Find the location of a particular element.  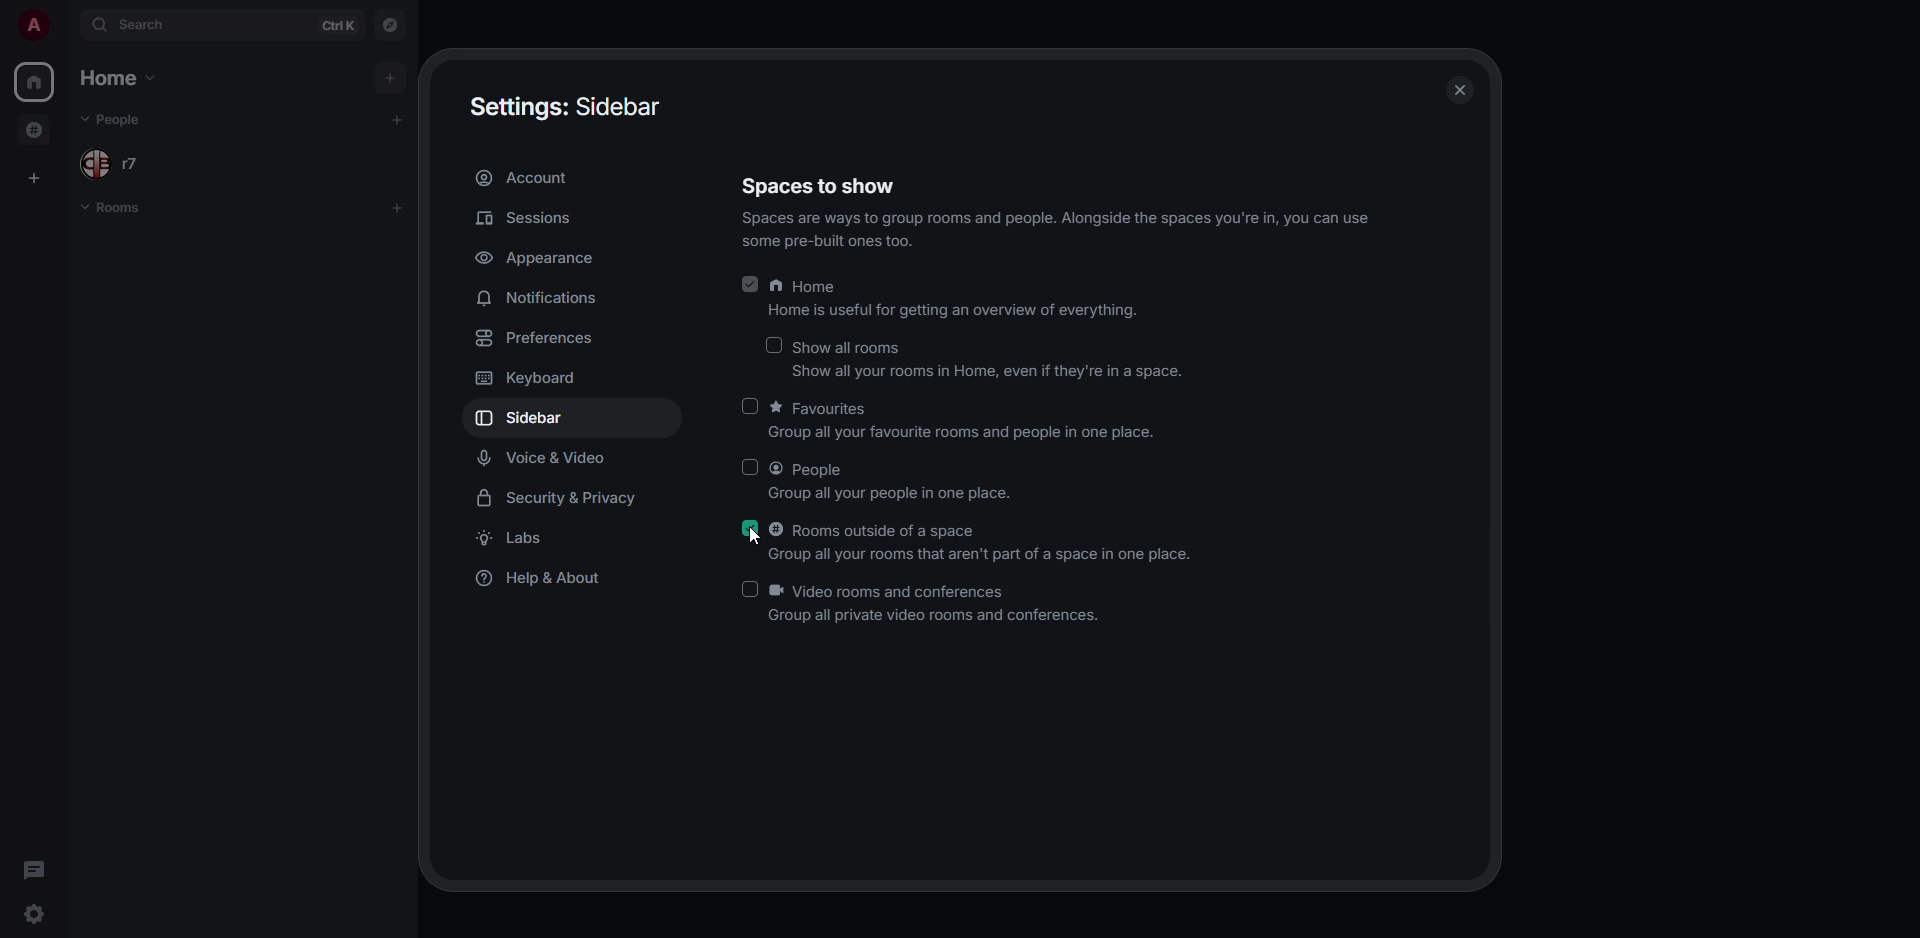

navigator is located at coordinates (392, 23).